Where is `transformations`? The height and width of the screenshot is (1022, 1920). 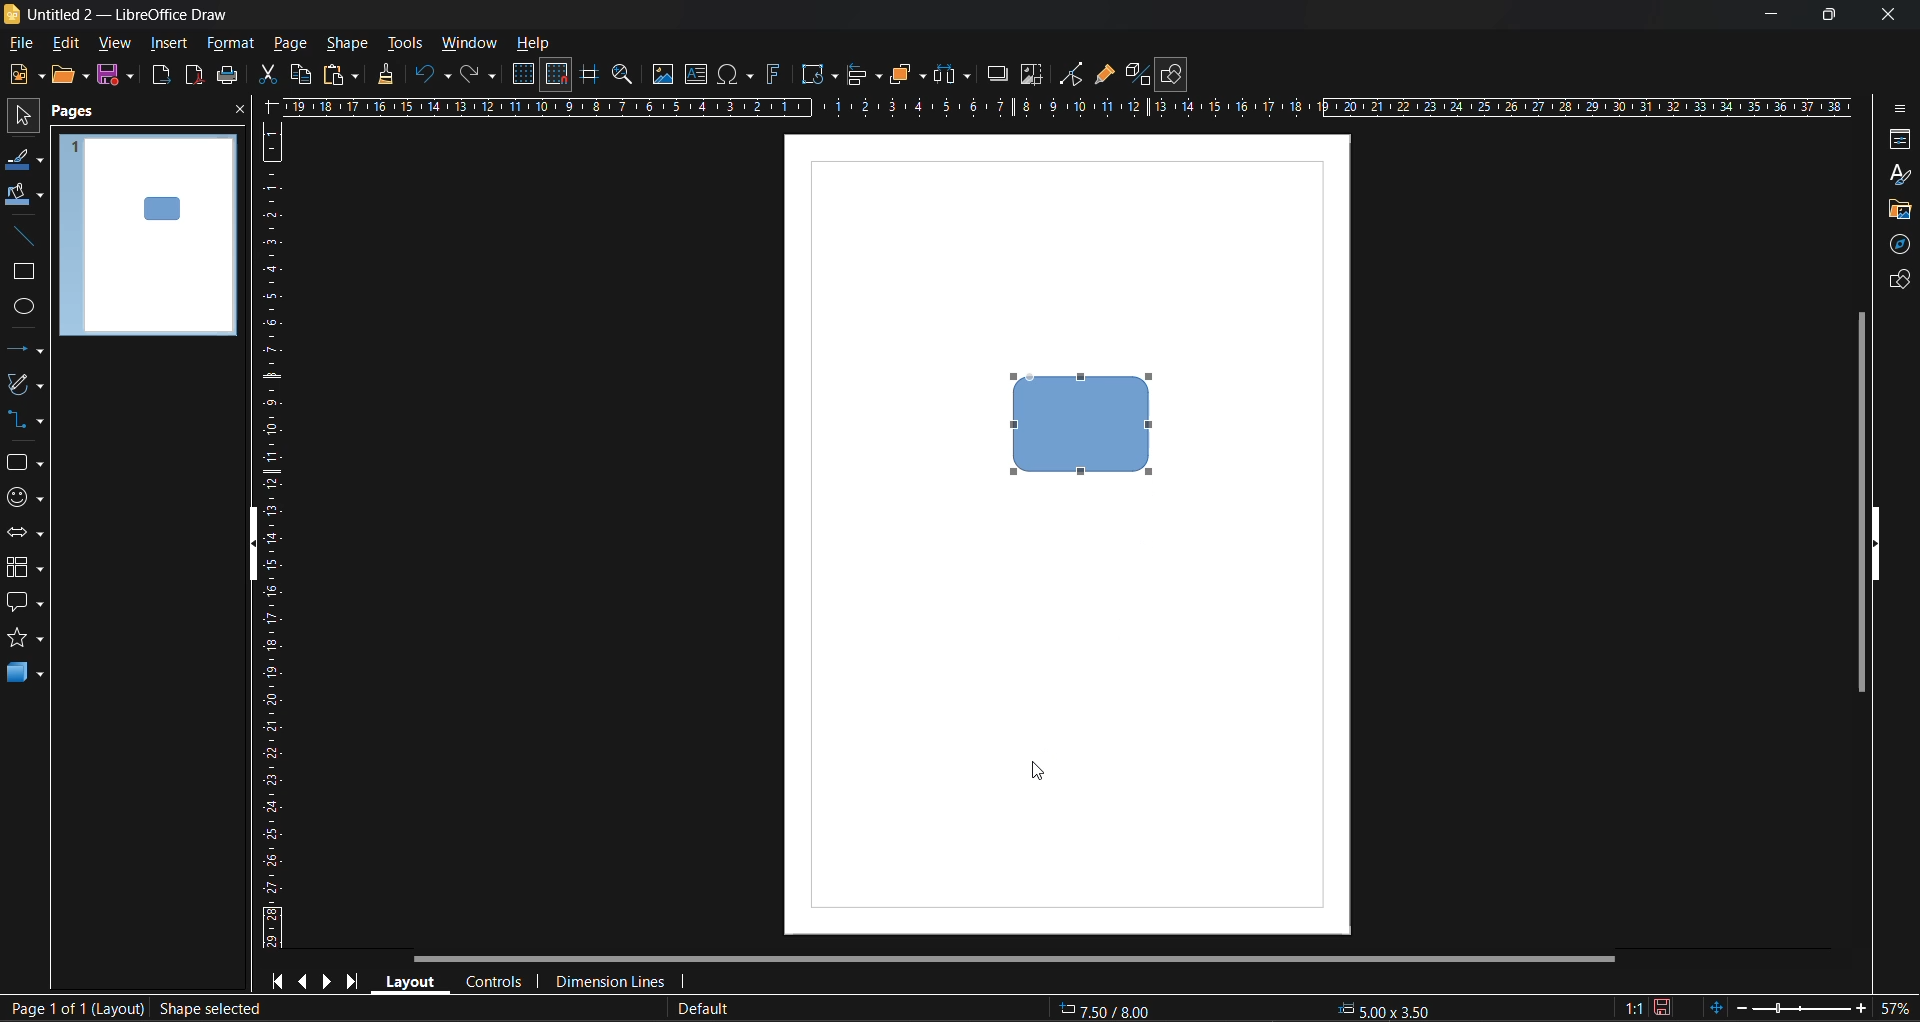
transformations is located at coordinates (819, 75).